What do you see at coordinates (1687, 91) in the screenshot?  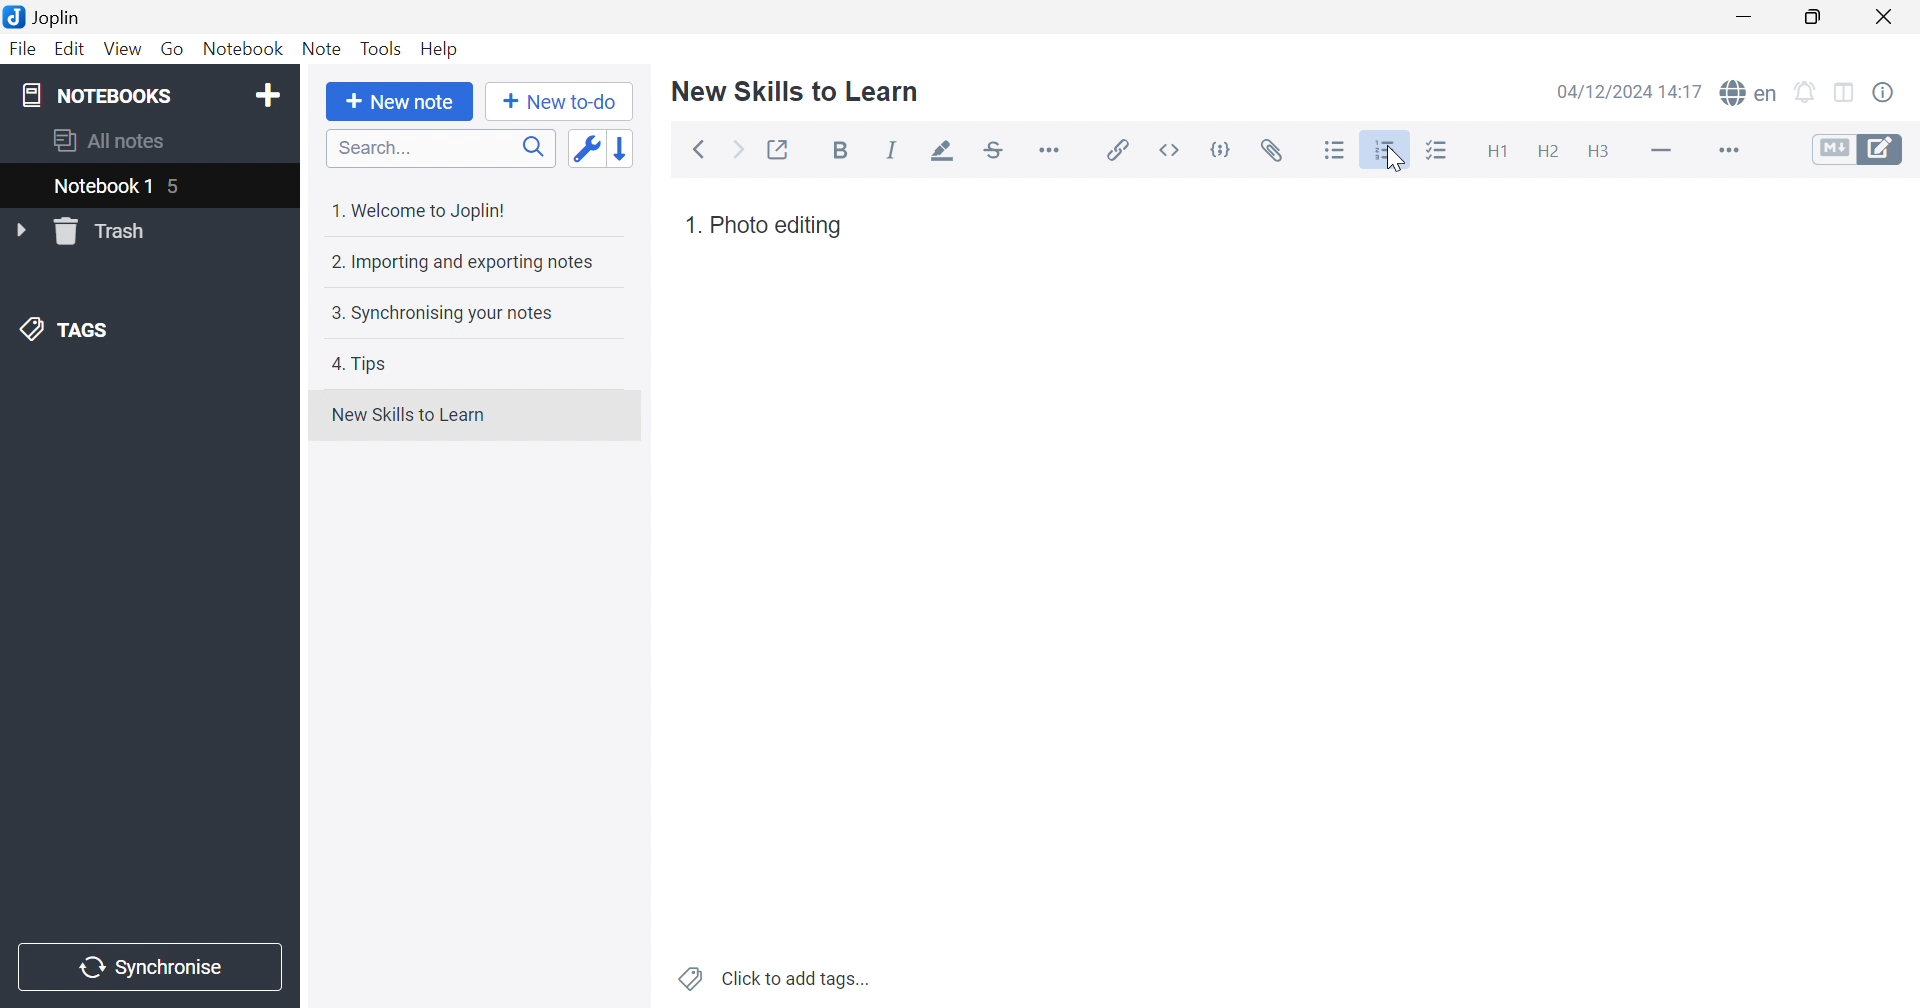 I see `14:15` at bounding box center [1687, 91].